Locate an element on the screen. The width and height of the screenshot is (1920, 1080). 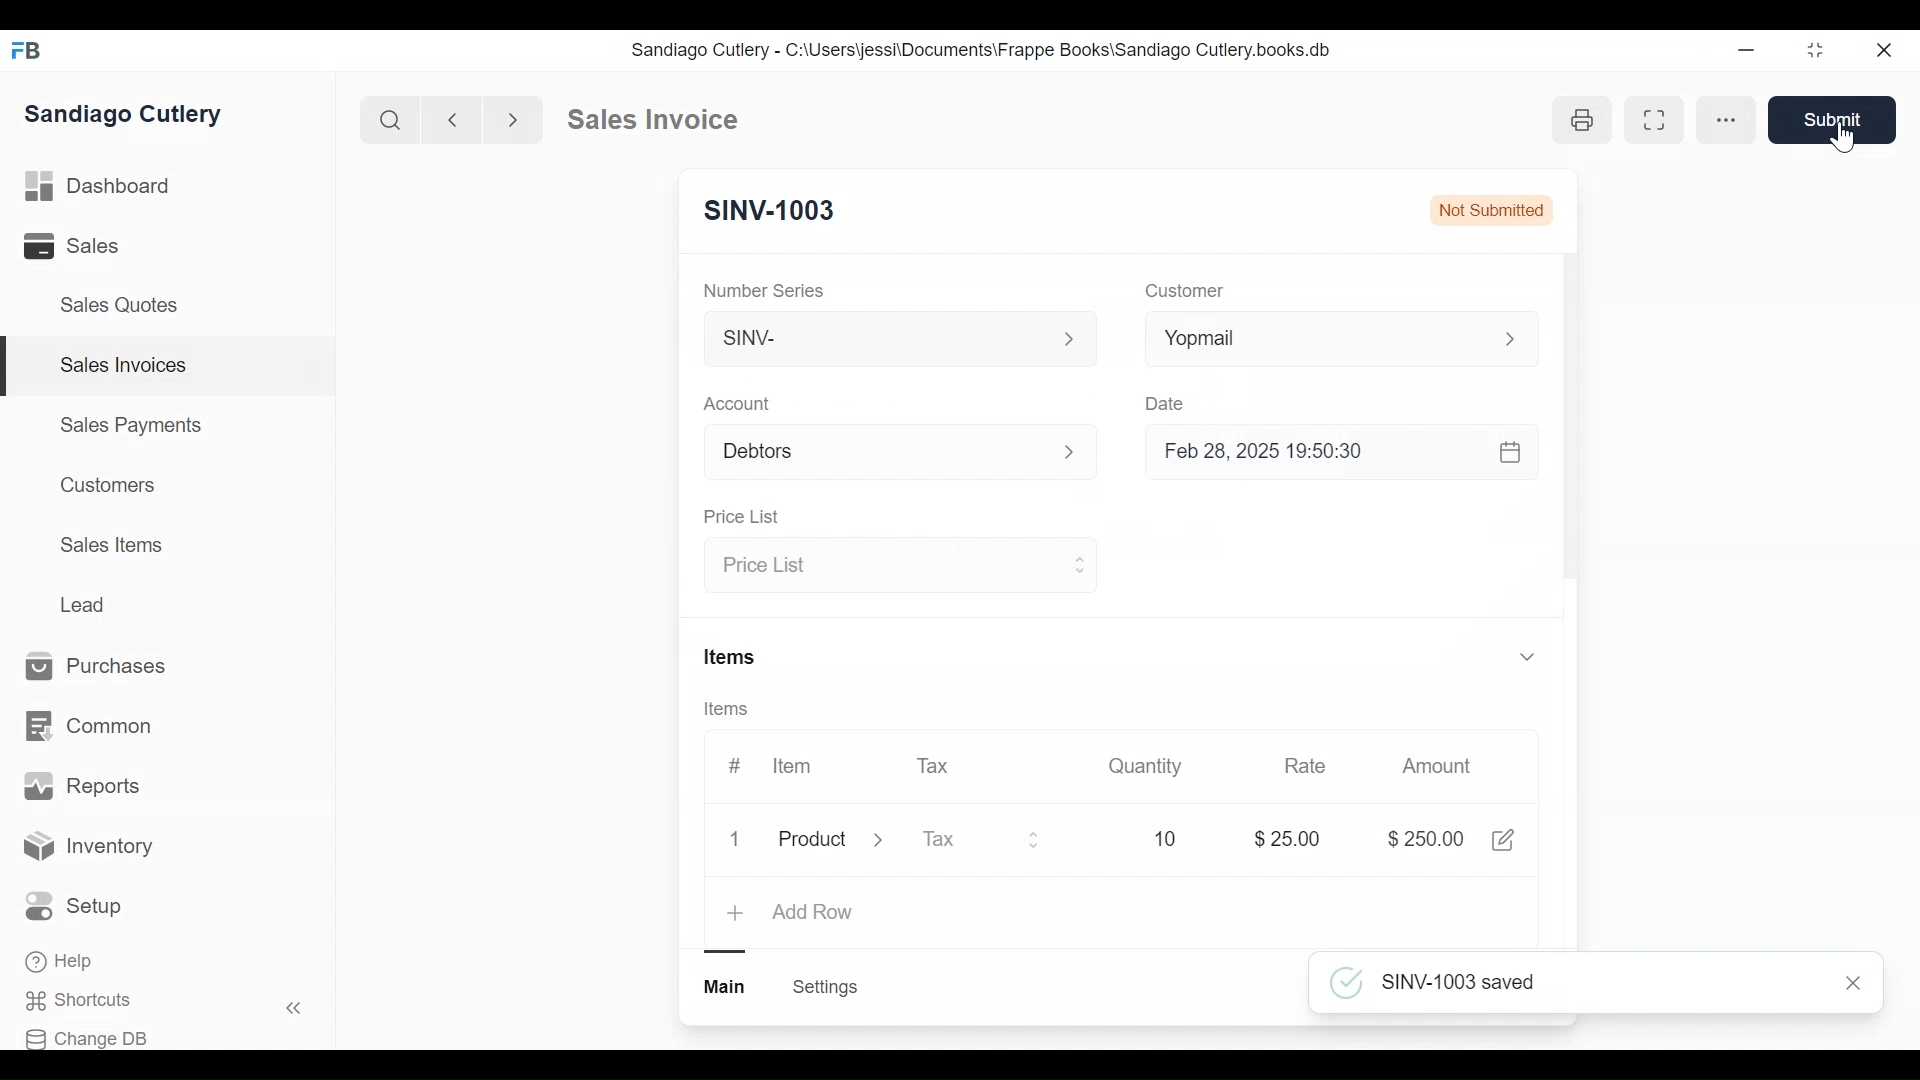
Common is located at coordinates (92, 727).